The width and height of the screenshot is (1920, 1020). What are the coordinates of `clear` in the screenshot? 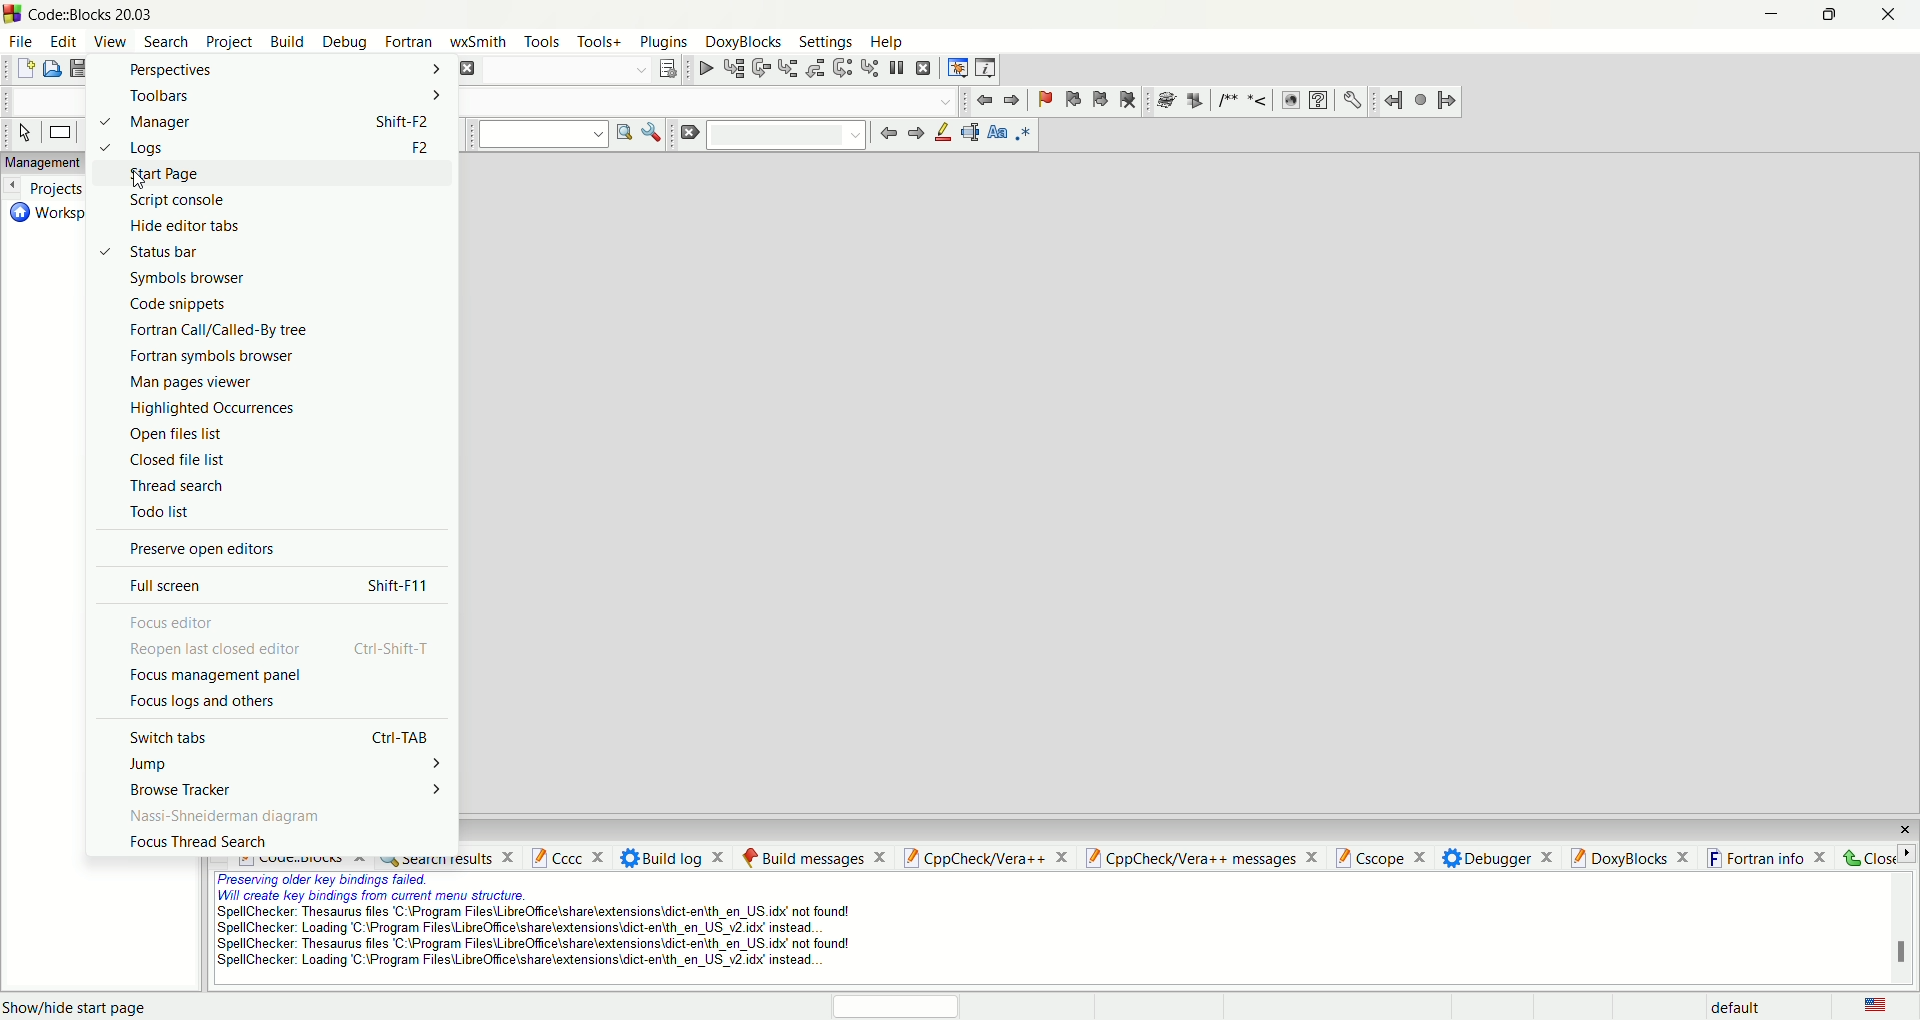 It's located at (691, 133).